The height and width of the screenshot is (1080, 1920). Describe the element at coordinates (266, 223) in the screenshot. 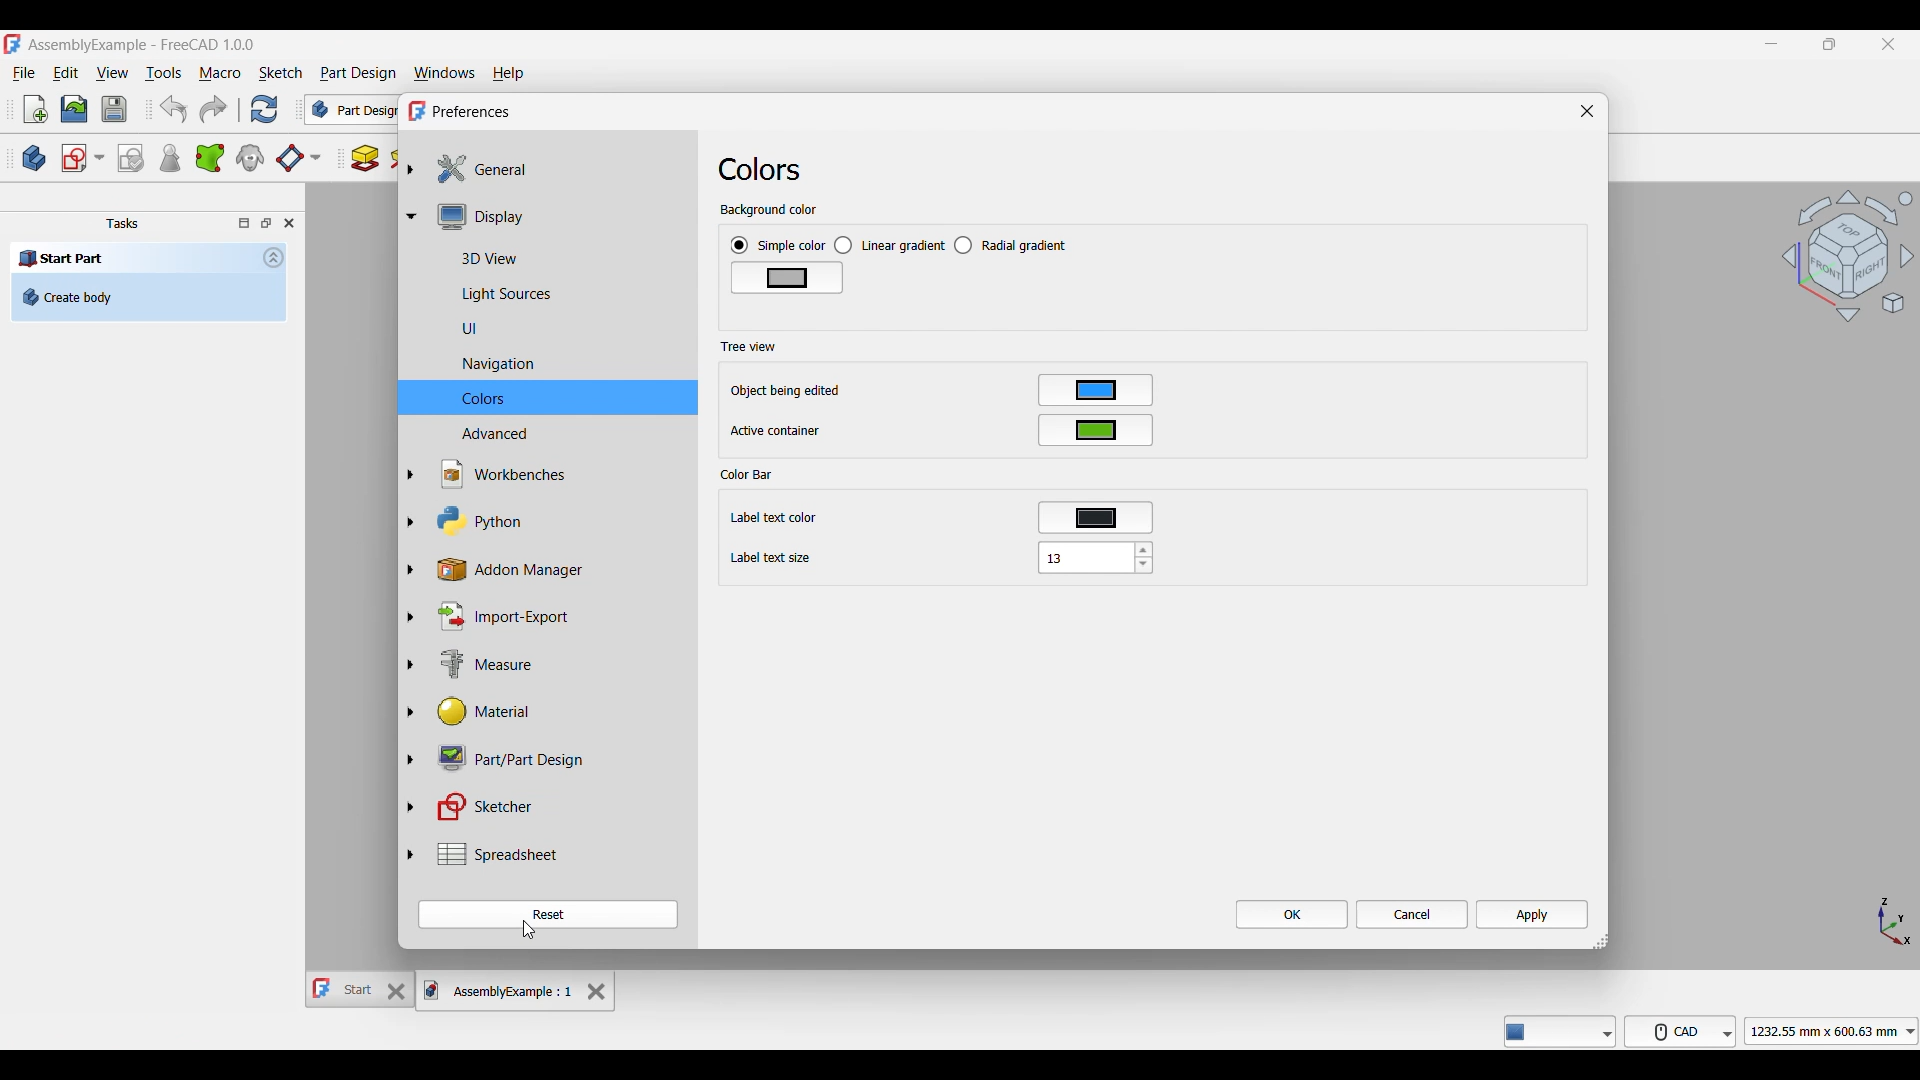

I see `Toggle floating window` at that location.